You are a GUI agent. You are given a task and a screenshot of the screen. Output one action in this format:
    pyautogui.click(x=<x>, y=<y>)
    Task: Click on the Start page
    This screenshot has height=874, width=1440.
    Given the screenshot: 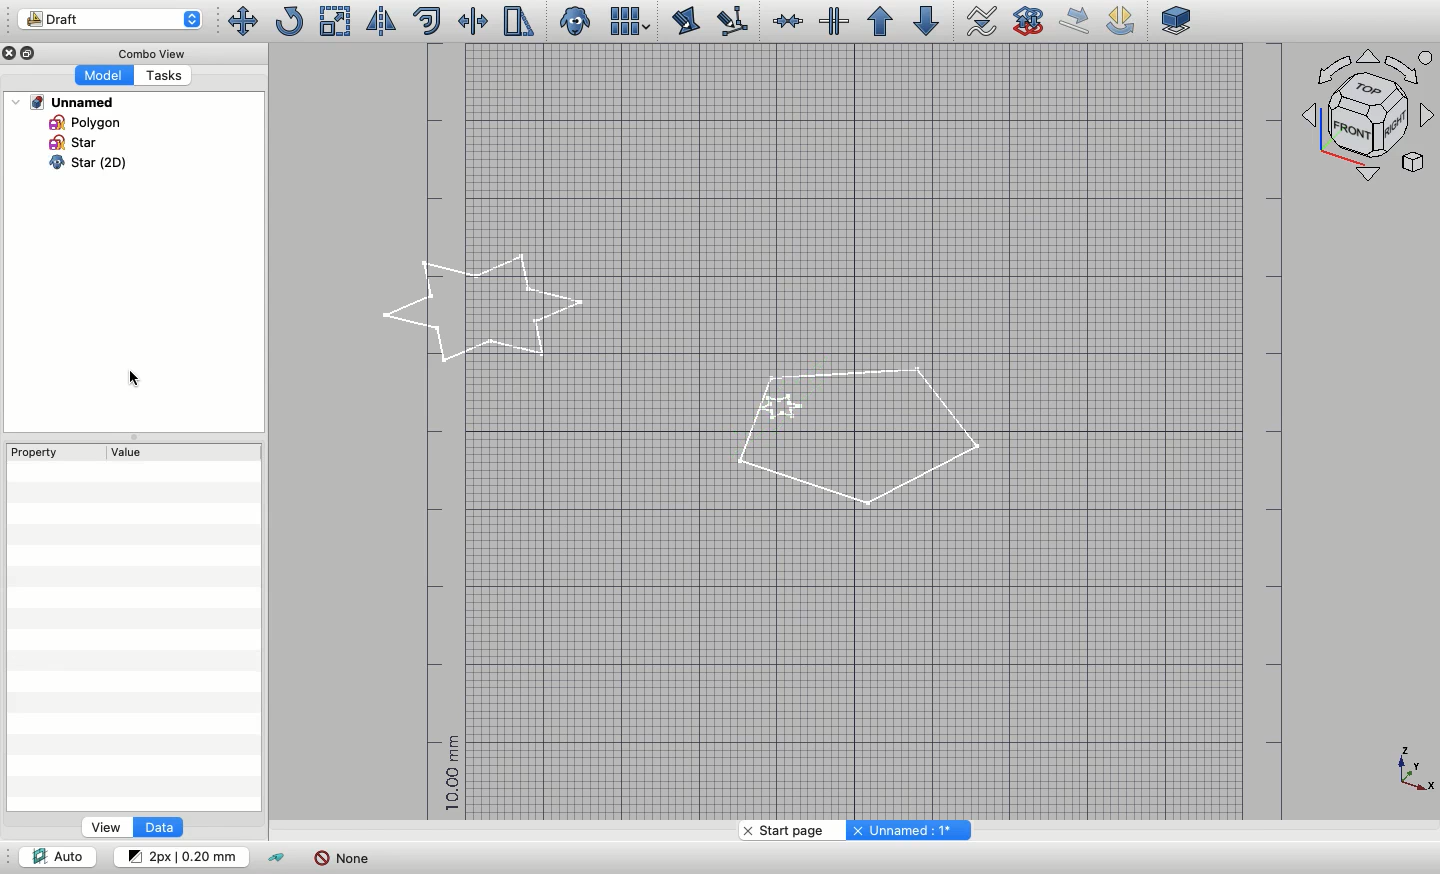 What is the action you would take?
    pyautogui.click(x=788, y=830)
    